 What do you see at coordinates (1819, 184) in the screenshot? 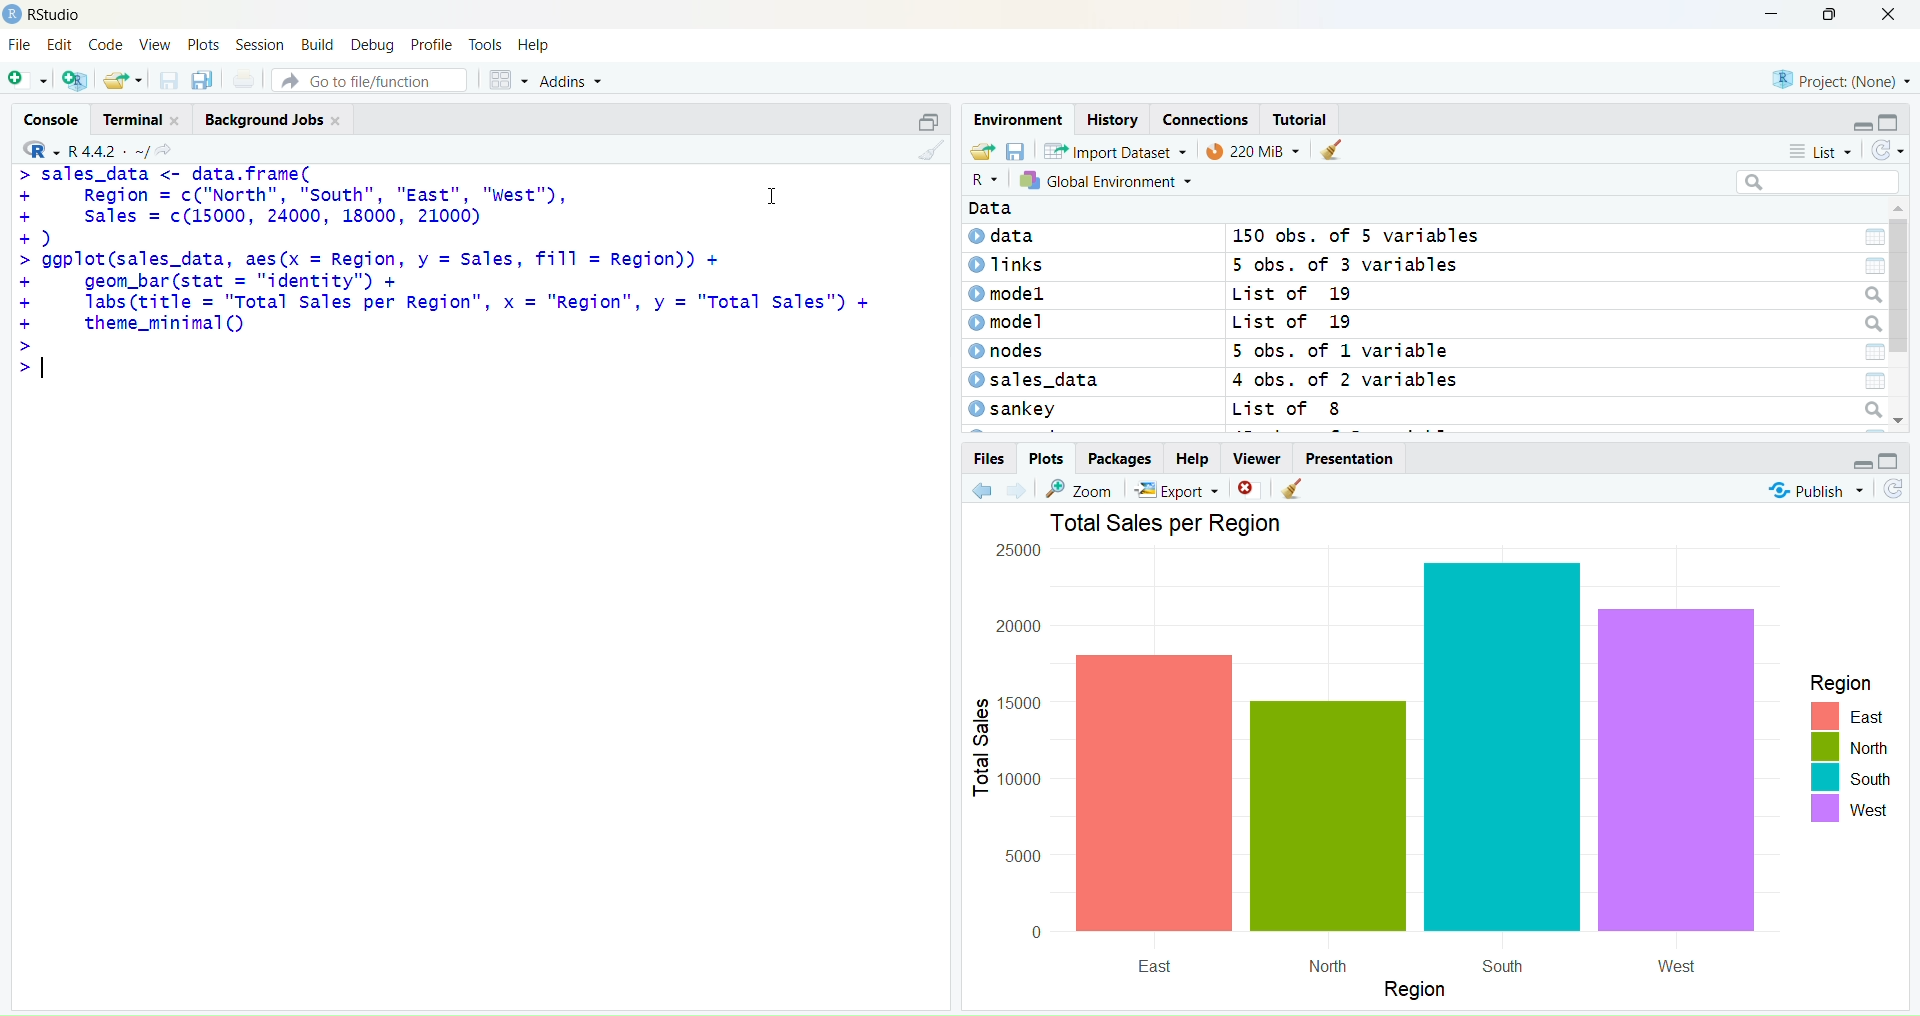
I see `search` at bounding box center [1819, 184].